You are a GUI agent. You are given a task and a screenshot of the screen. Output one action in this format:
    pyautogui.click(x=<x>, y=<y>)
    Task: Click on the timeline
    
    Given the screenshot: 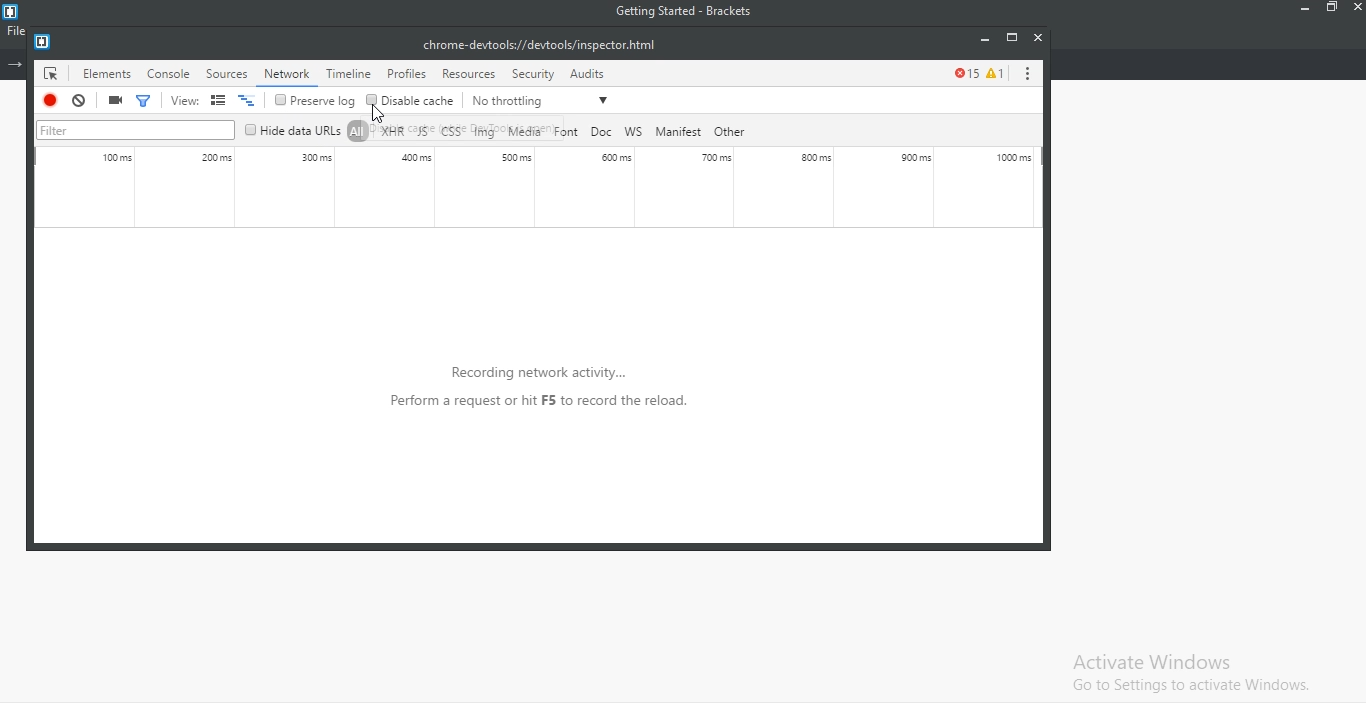 What is the action you would take?
    pyautogui.click(x=348, y=71)
    